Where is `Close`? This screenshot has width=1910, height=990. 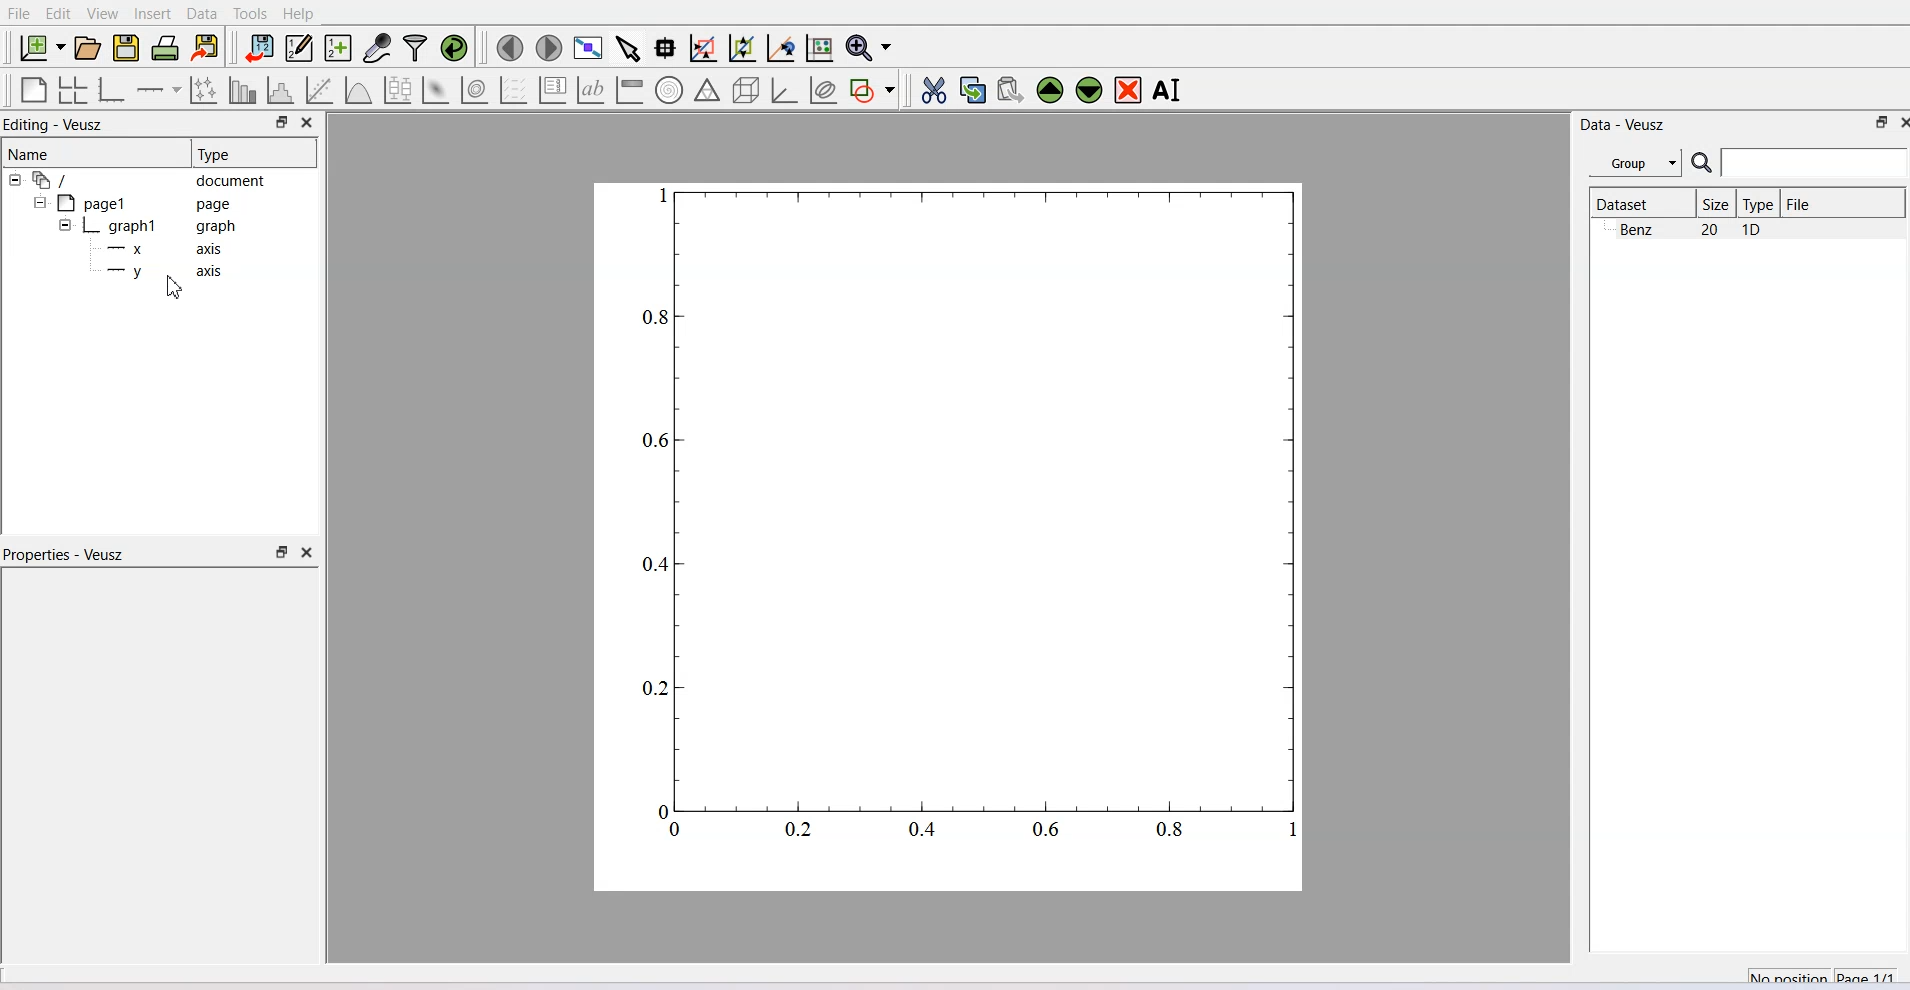
Close is located at coordinates (310, 123).